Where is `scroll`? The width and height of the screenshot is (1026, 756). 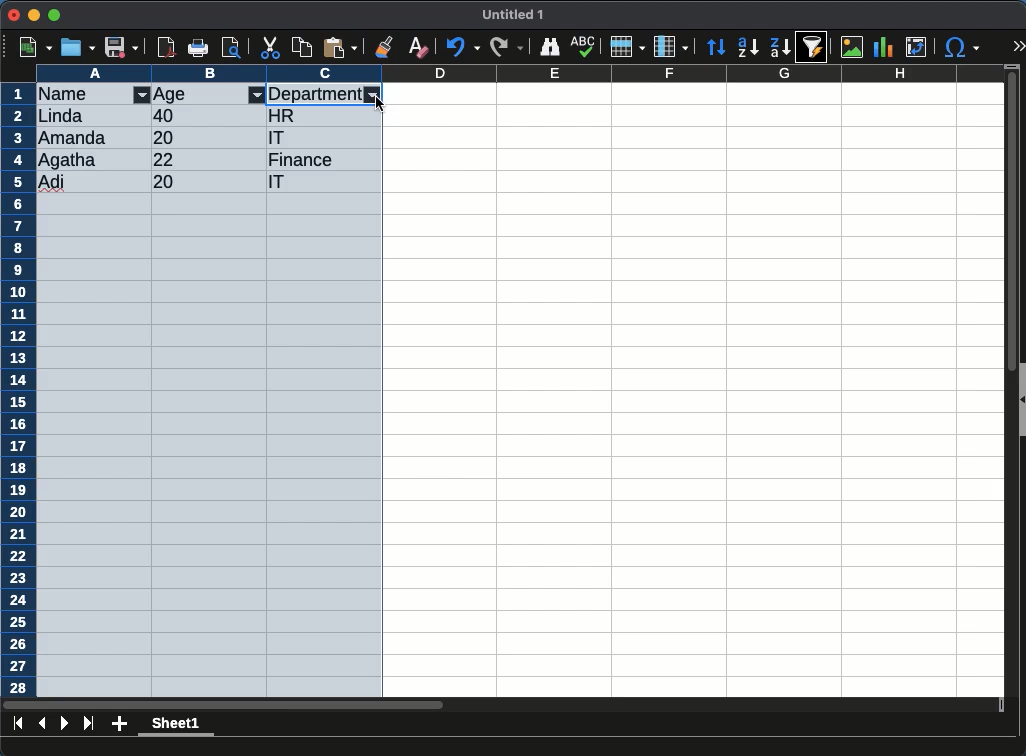 scroll is located at coordinates (1004, 386).